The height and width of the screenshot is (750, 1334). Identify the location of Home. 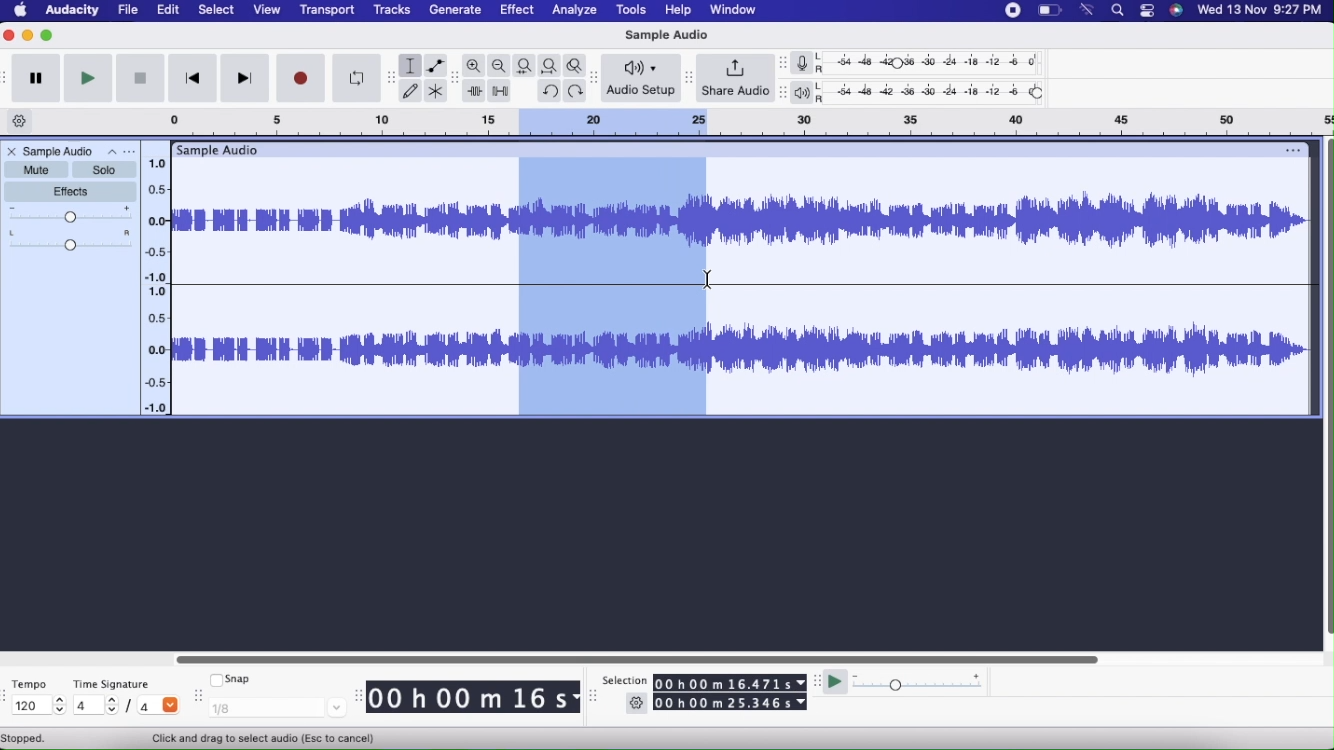
(21, 9).